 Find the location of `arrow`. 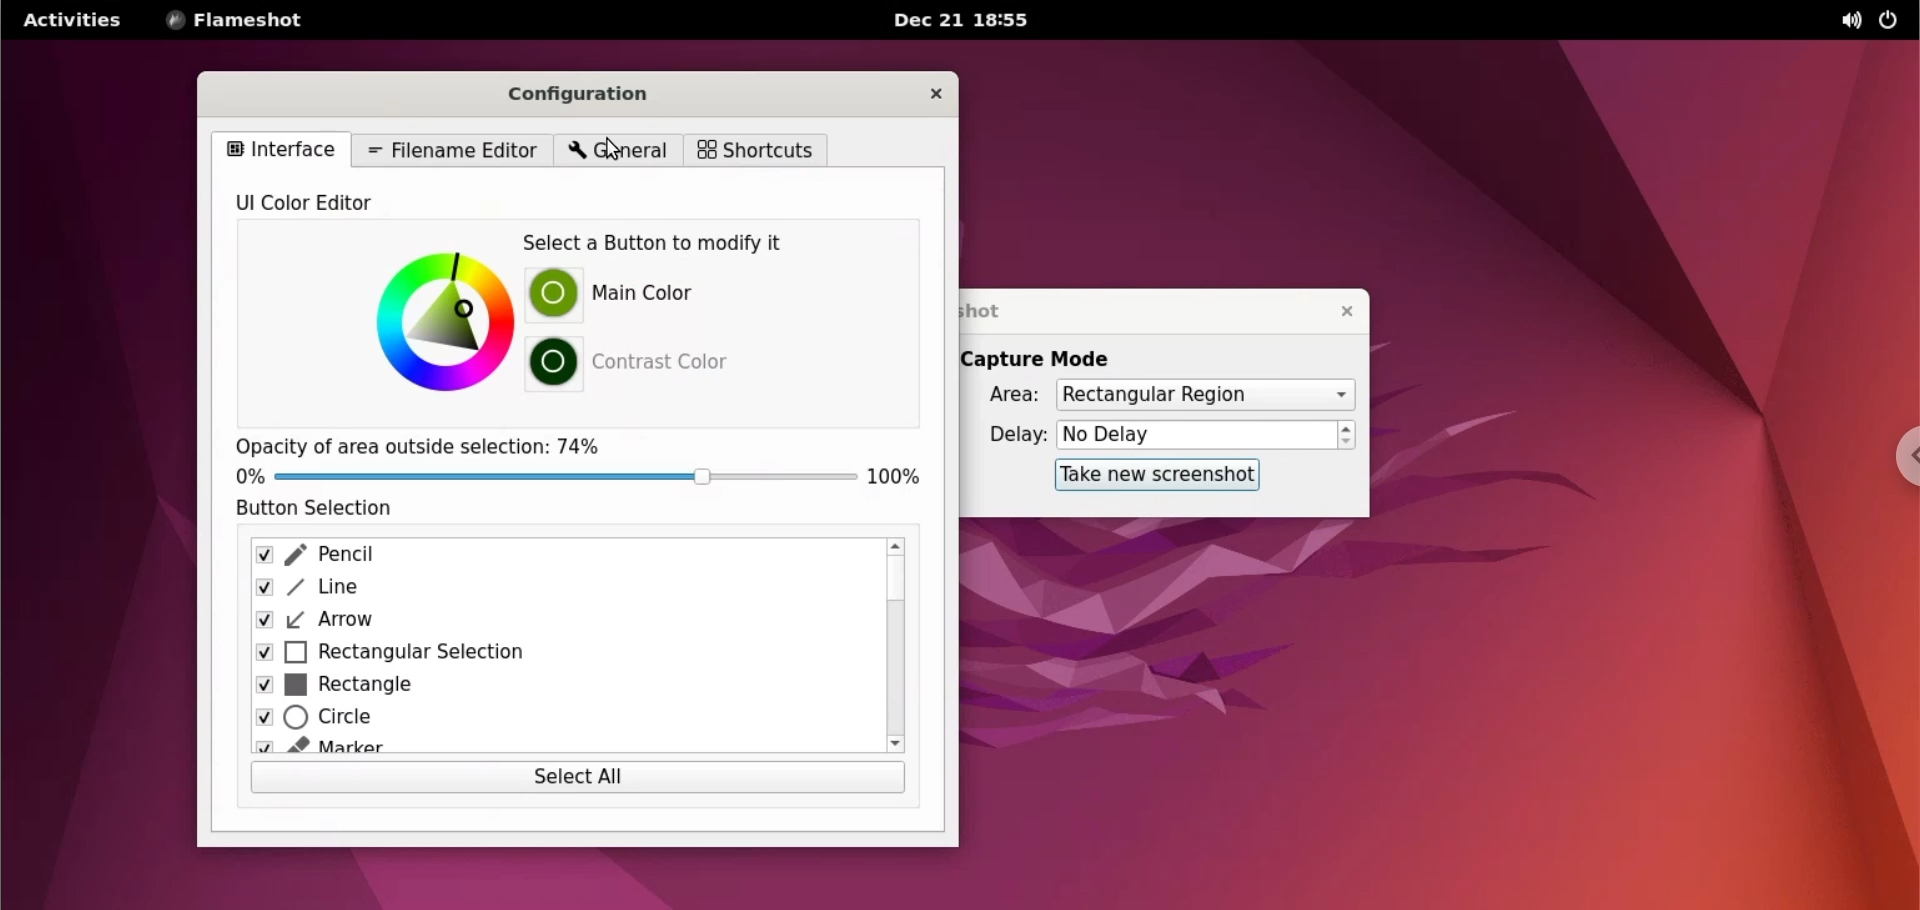

arrow is located at coordinates (547, 620).